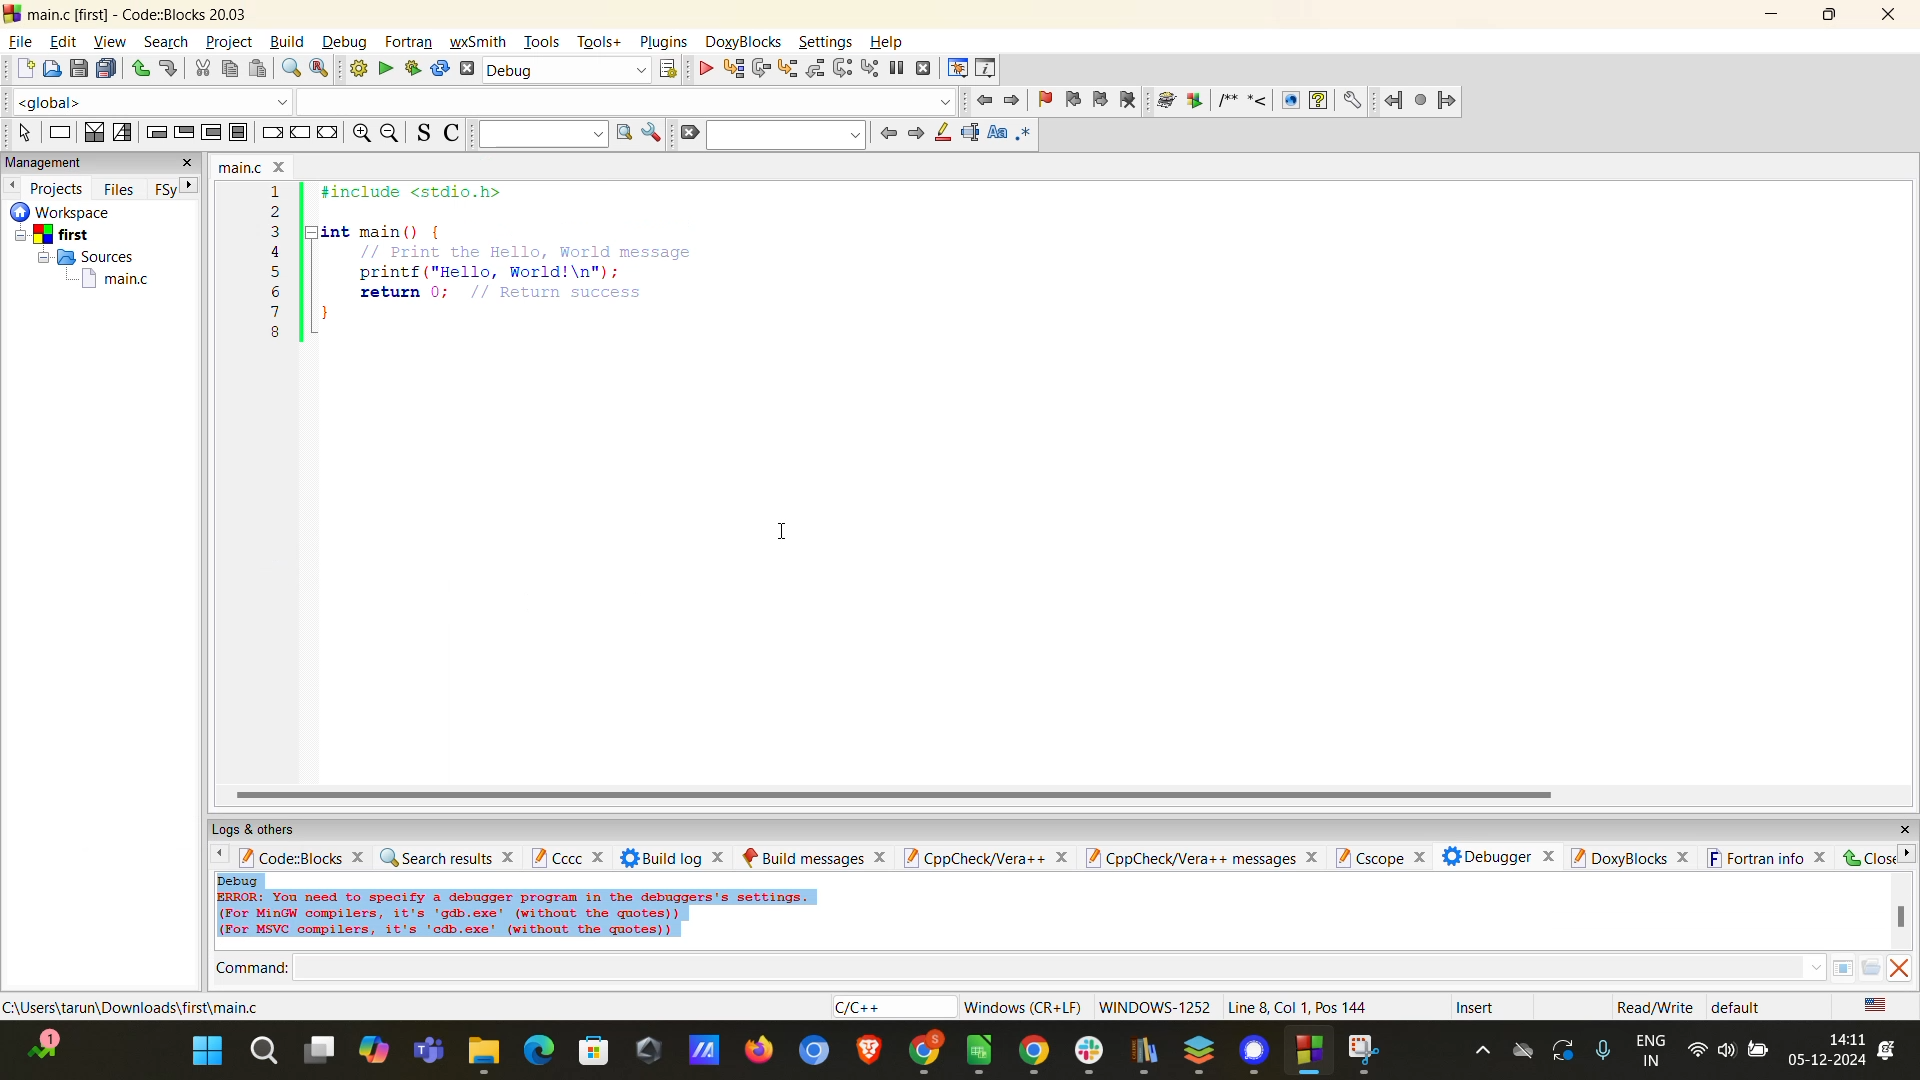 This screenshot has height=1080, width=1920. I want to click on abort, so click(470, 68).